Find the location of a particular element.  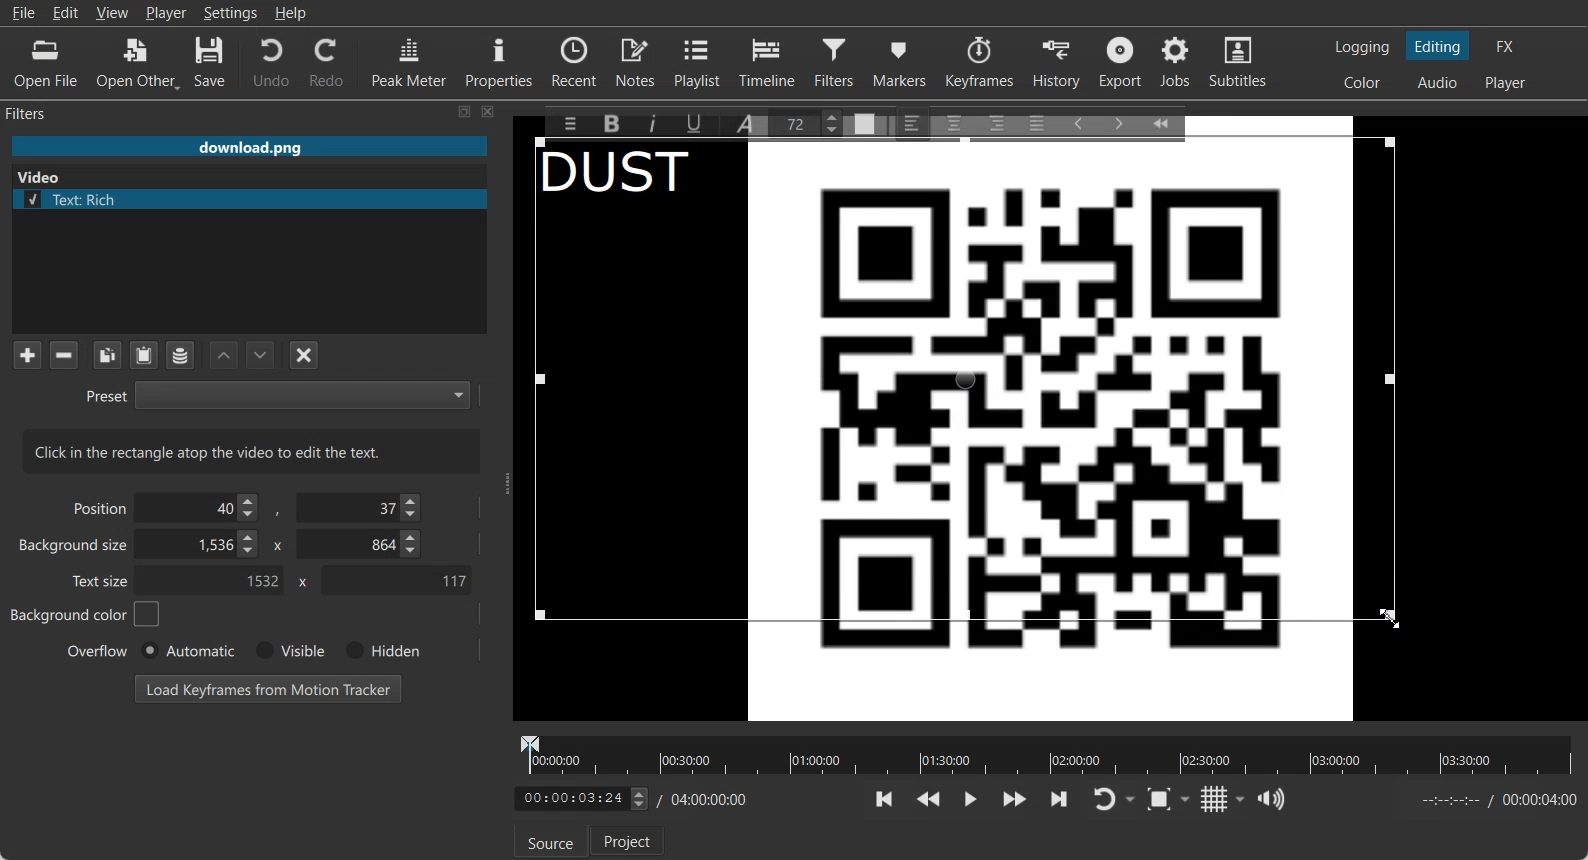

Switching to the Effect layout is located at coordinates (1506, 46).